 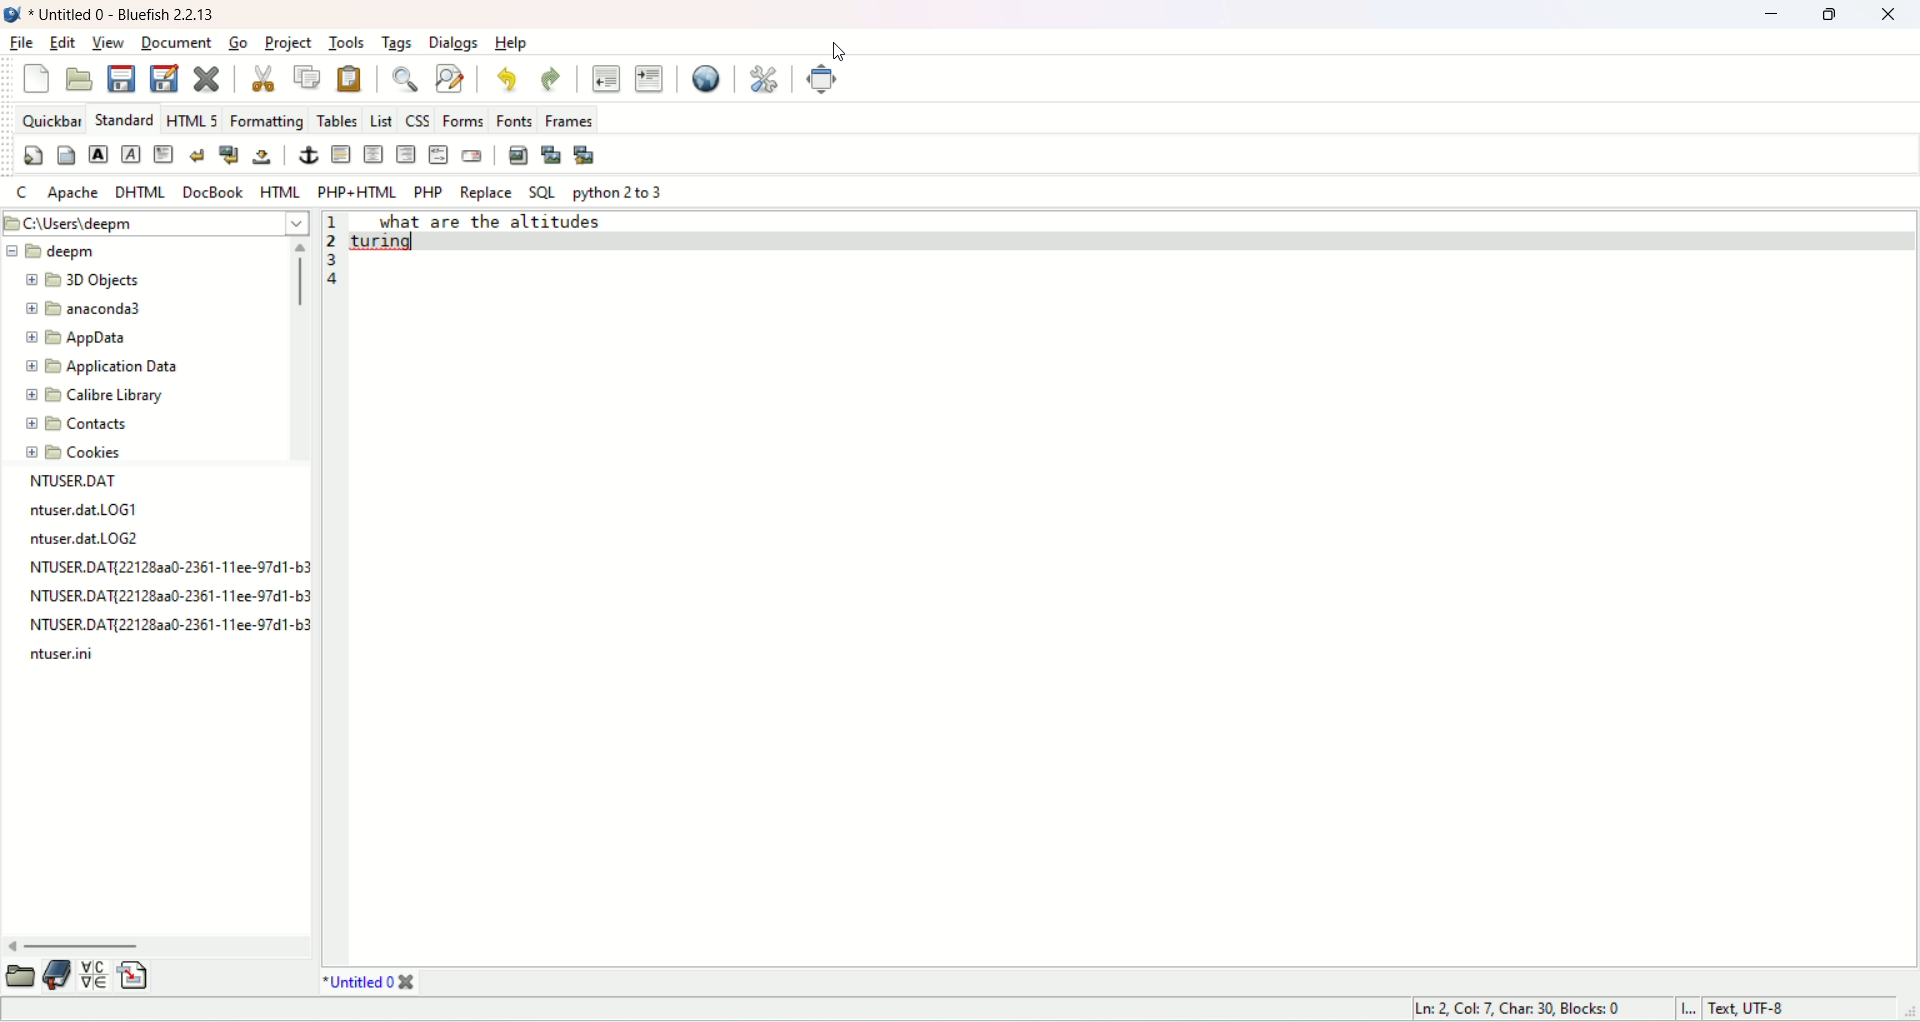 What do you see at coordinates (517, 237) in the screenshot?
I see `text` at bounding box center [517, 237].